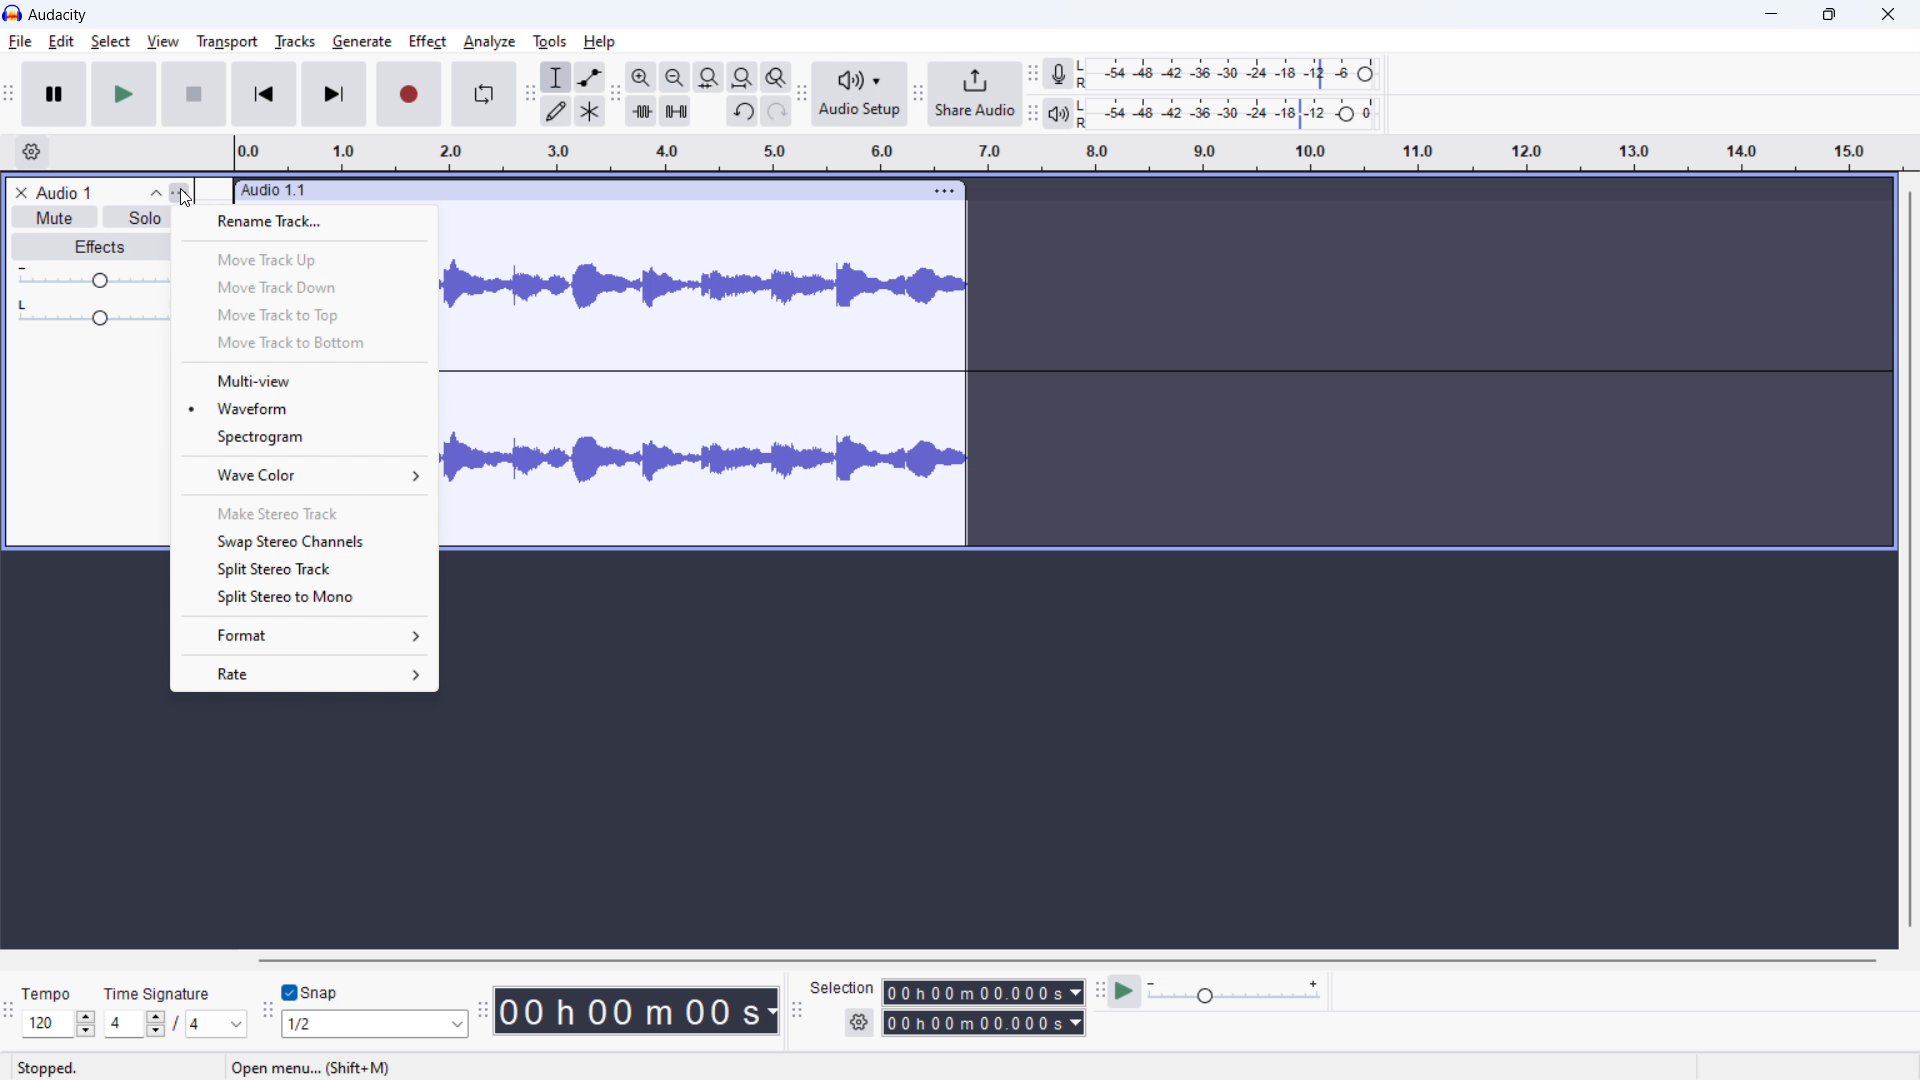 The height and width of the screenshot is (1080, 1920). Describe the element at coordinates (592, 76) in the screenshot. I see `envelop tool` at that location.